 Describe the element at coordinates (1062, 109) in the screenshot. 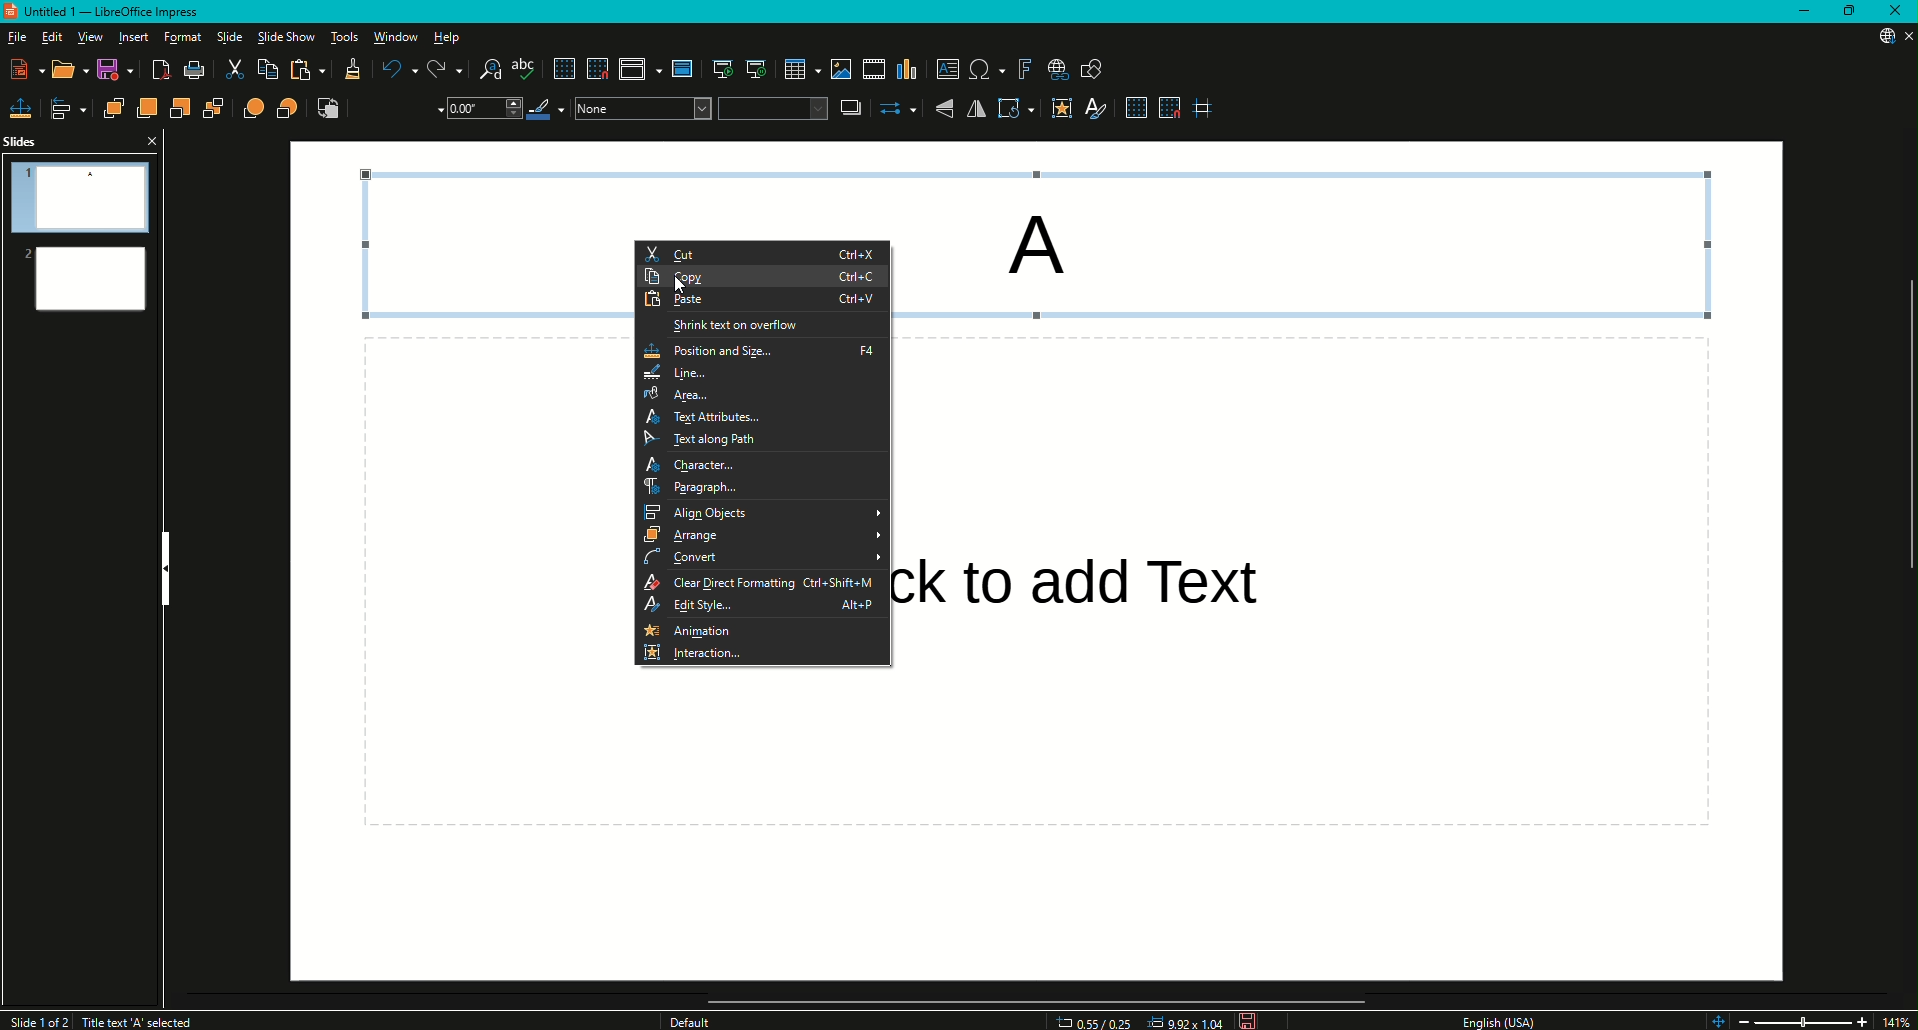

I see `Interaction` at that location.